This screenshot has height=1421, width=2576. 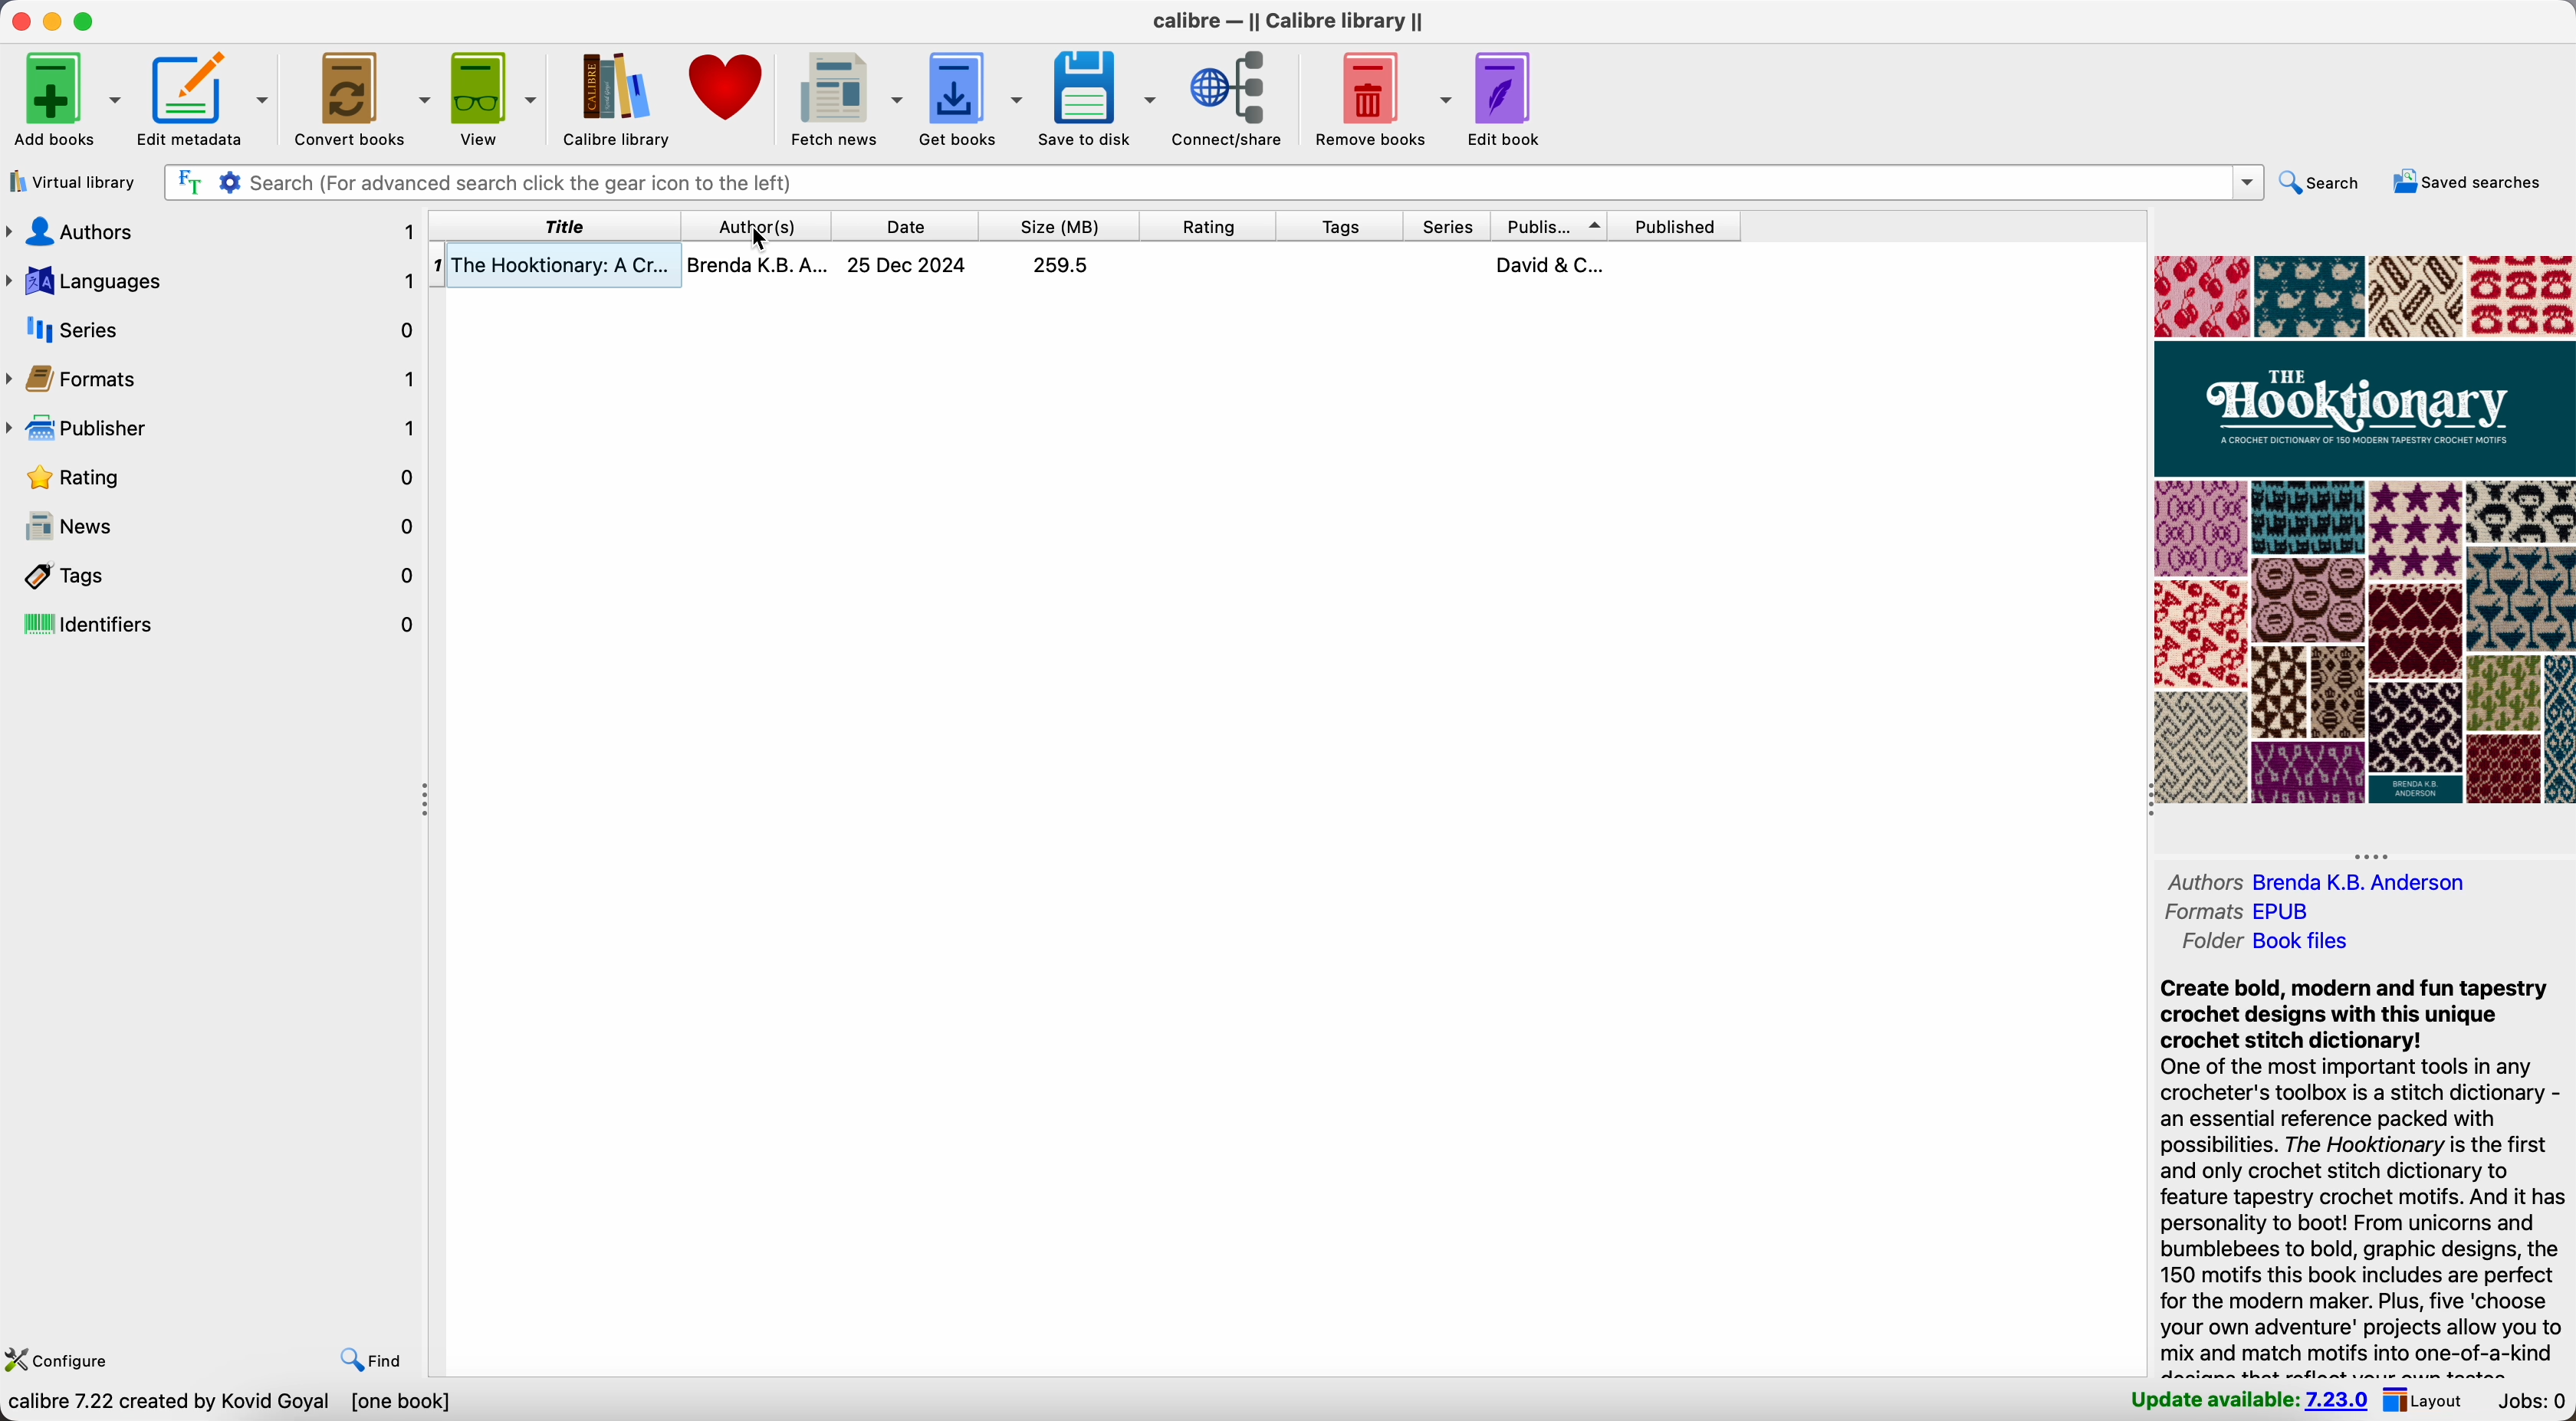 What do you see at coordinates (1084, 266) in the screenshot?
I see `book` at bounding box center [1084, 266].